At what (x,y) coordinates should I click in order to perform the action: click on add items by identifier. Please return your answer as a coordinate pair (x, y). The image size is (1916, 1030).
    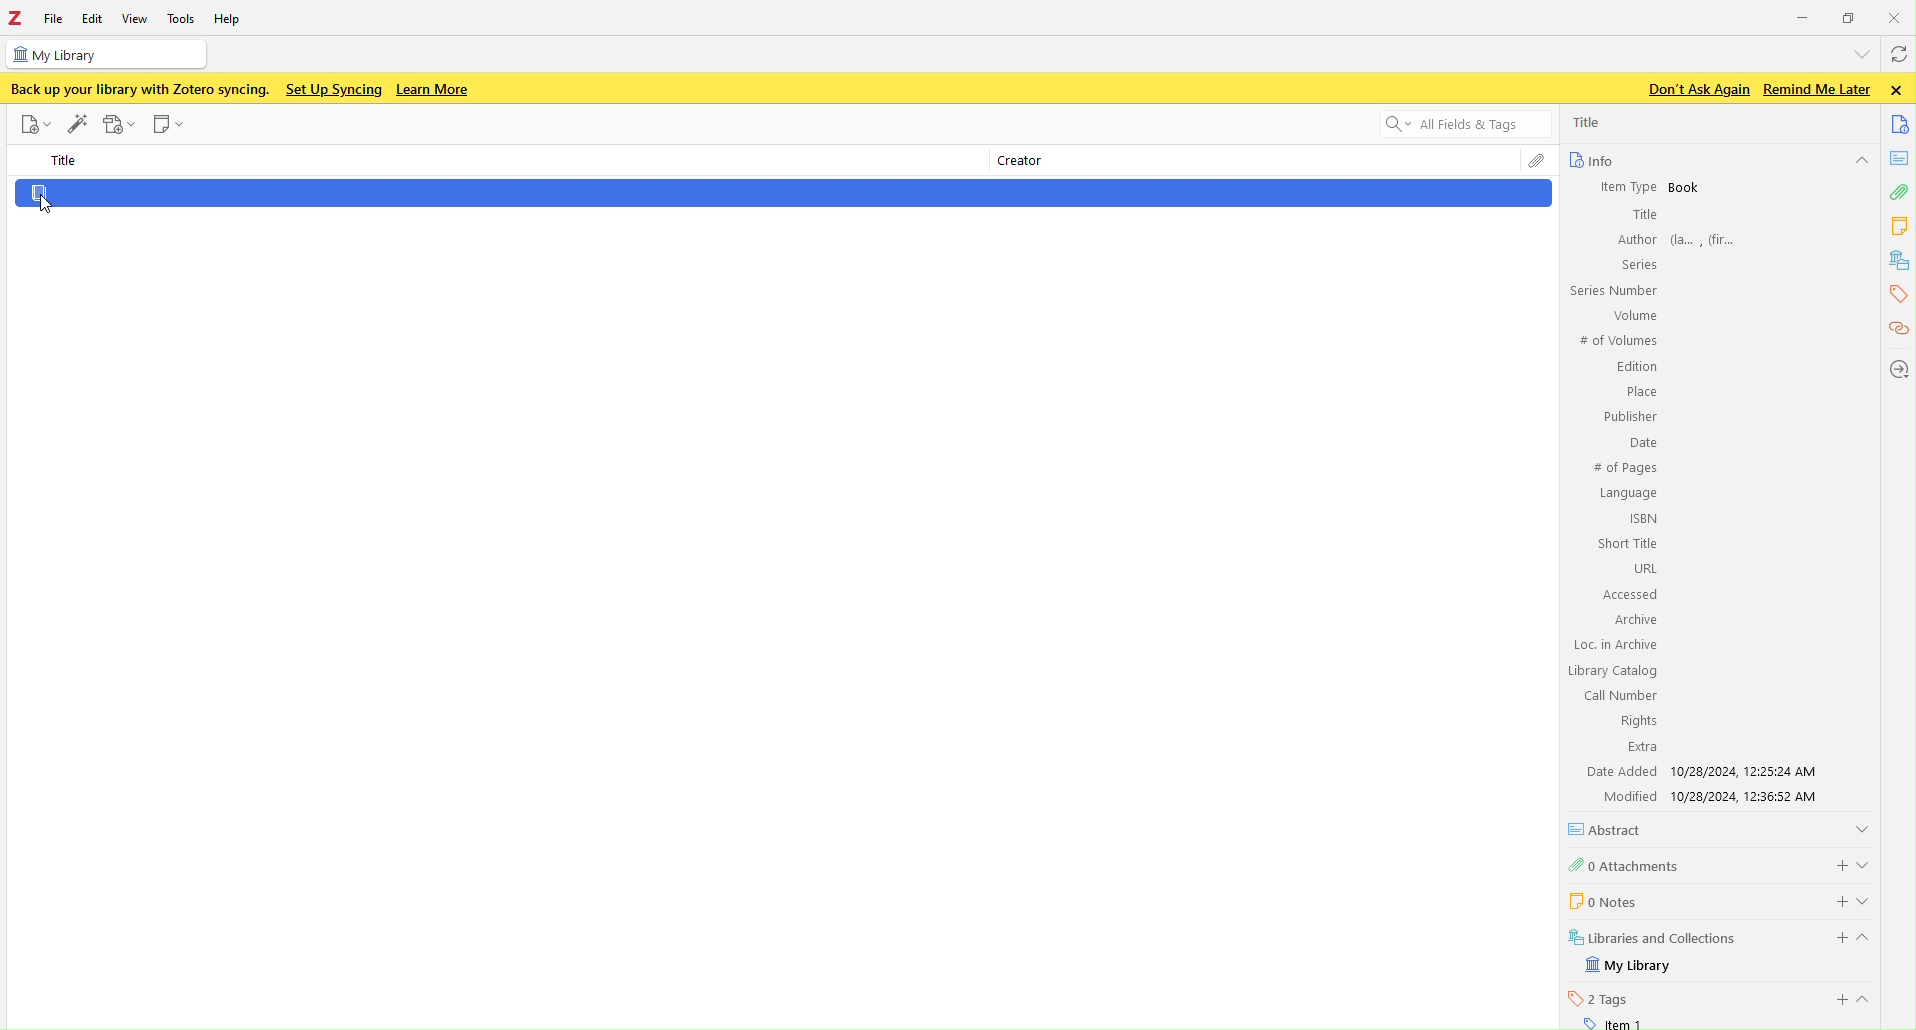
    Looking at the image, I should click on (73, 125).